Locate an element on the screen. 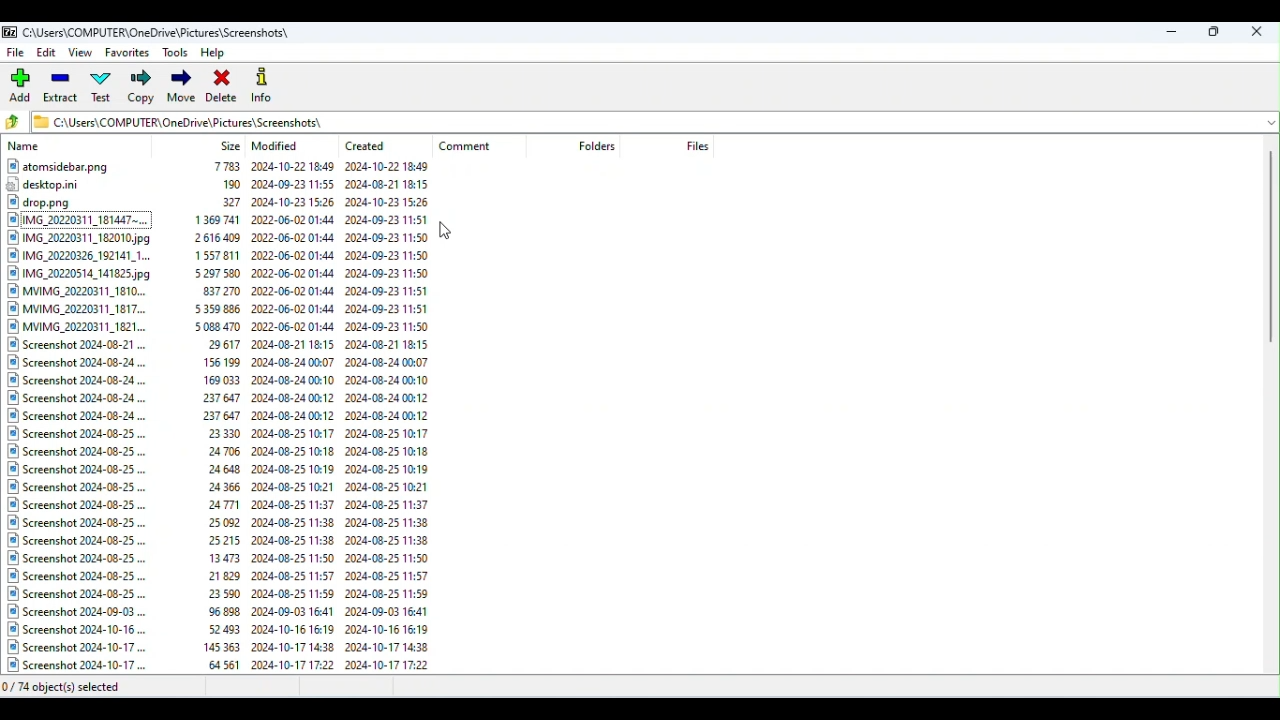 The image size is (1280, 720). Close is located at coordinates (1259, 31).